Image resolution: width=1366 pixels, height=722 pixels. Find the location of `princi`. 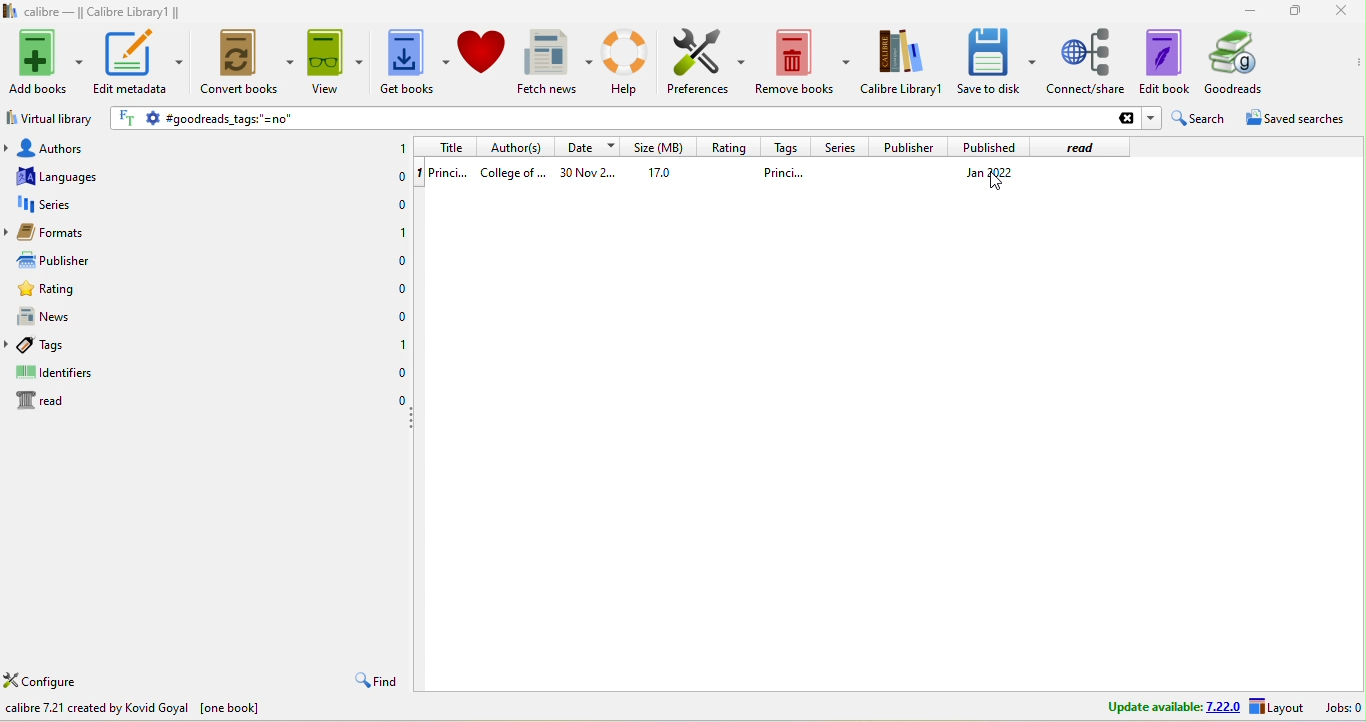

princi is located at coordinates (785, 173).